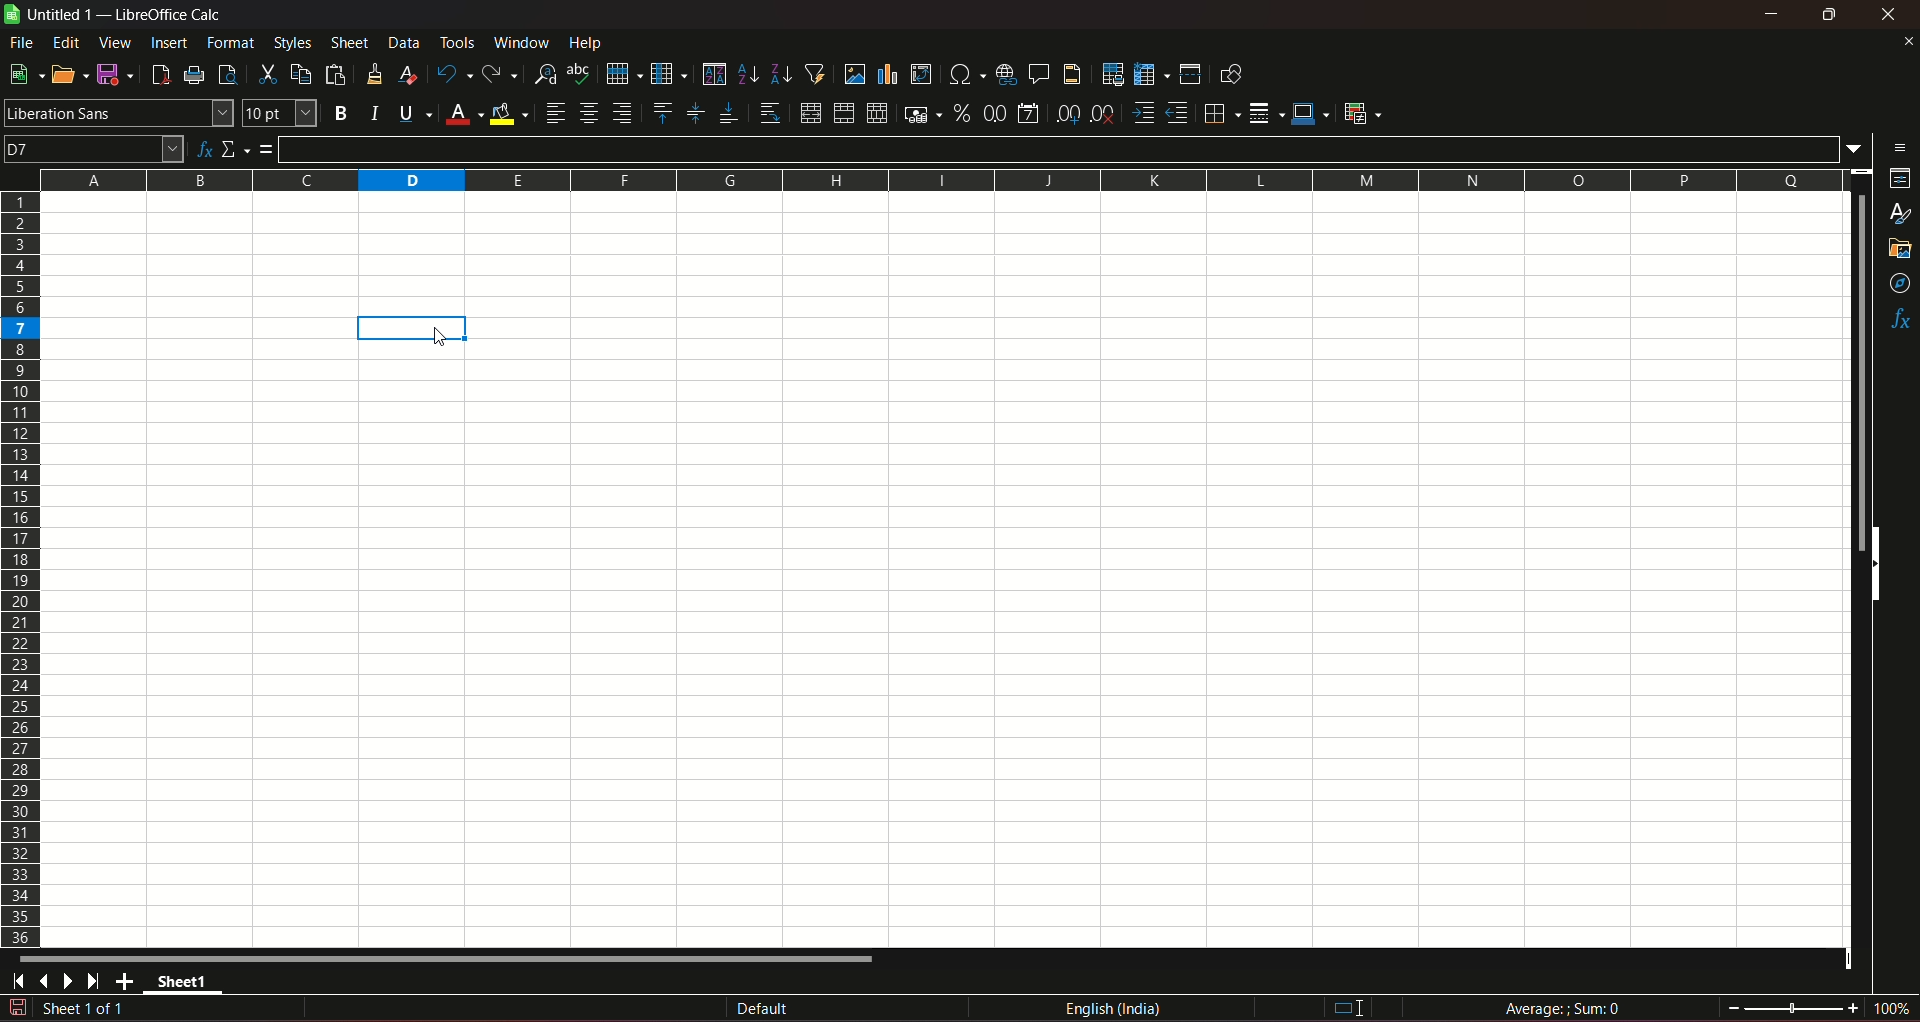 The image size is (1920, 1022). I want to click on select function, so click(236, 148).